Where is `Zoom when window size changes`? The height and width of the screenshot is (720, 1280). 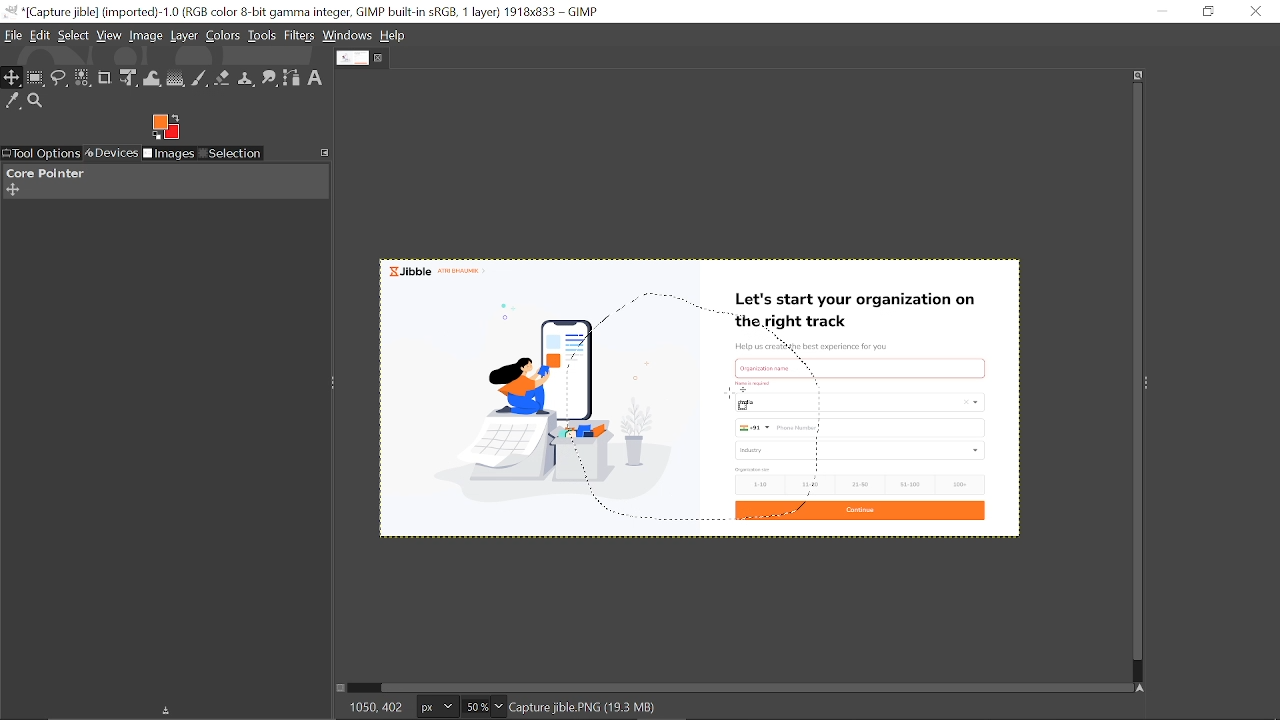
Zoom when window size changes is located at coordinates (1134, 77).